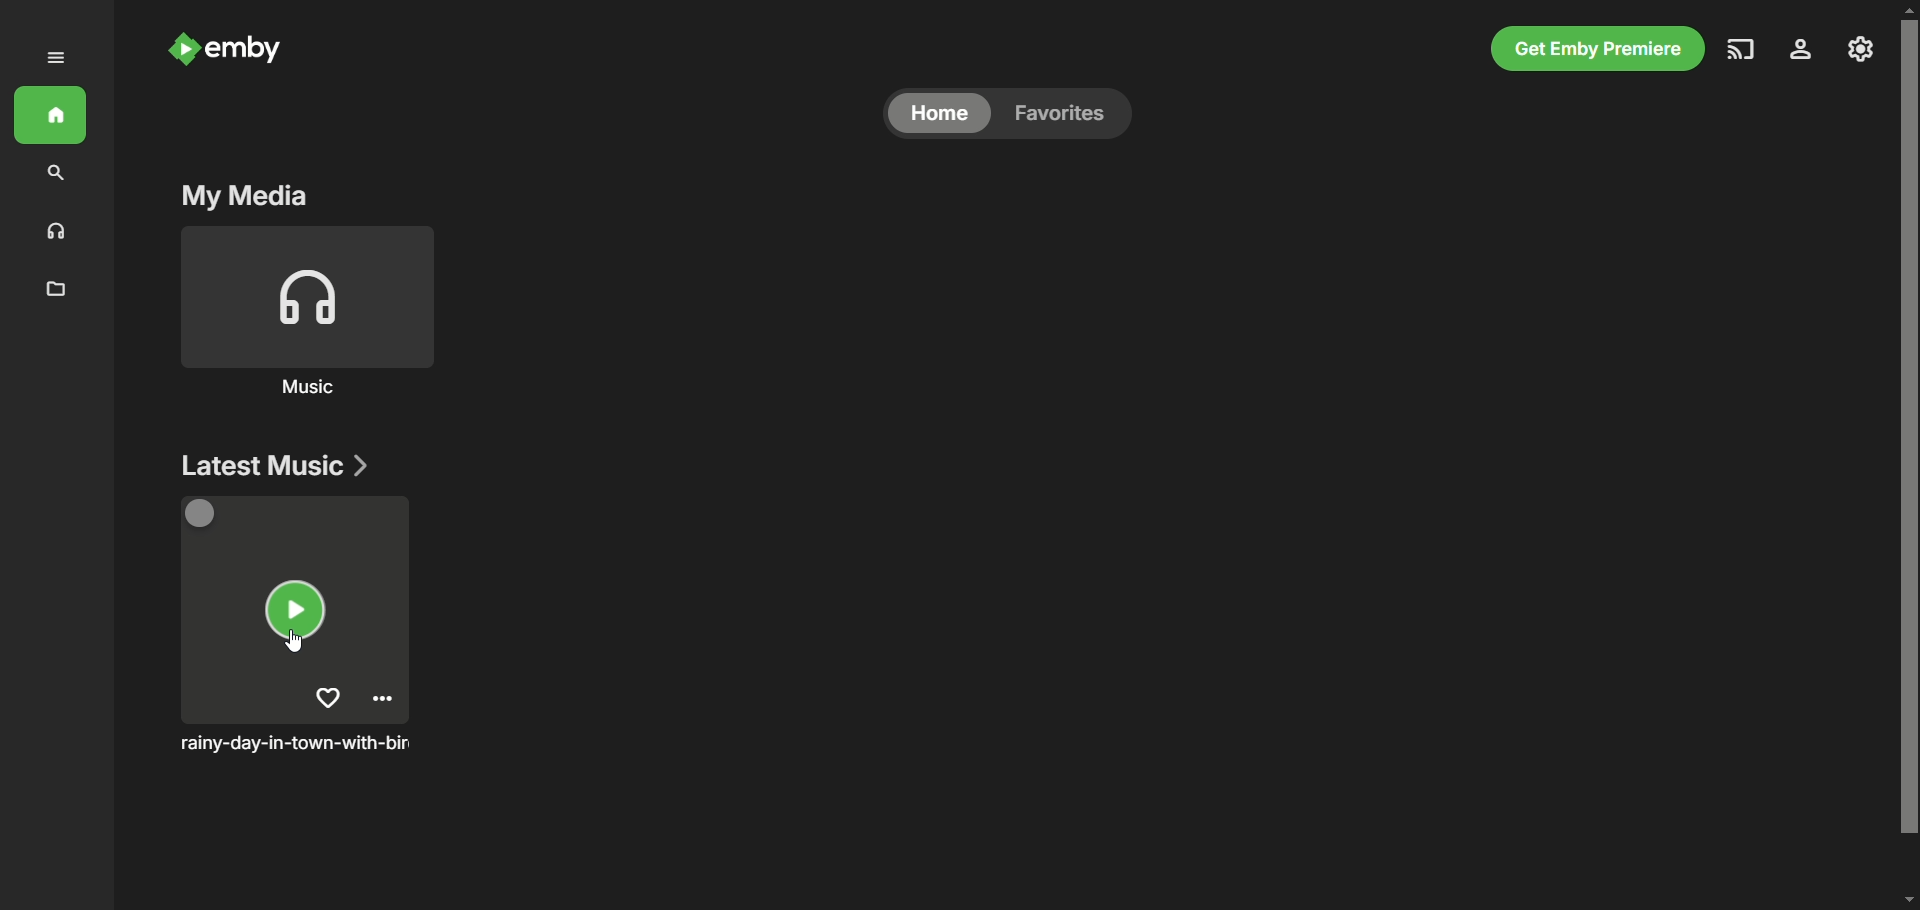 This screenshot has width=1920, height=910. I want to click on settings, so click(1809, 52).